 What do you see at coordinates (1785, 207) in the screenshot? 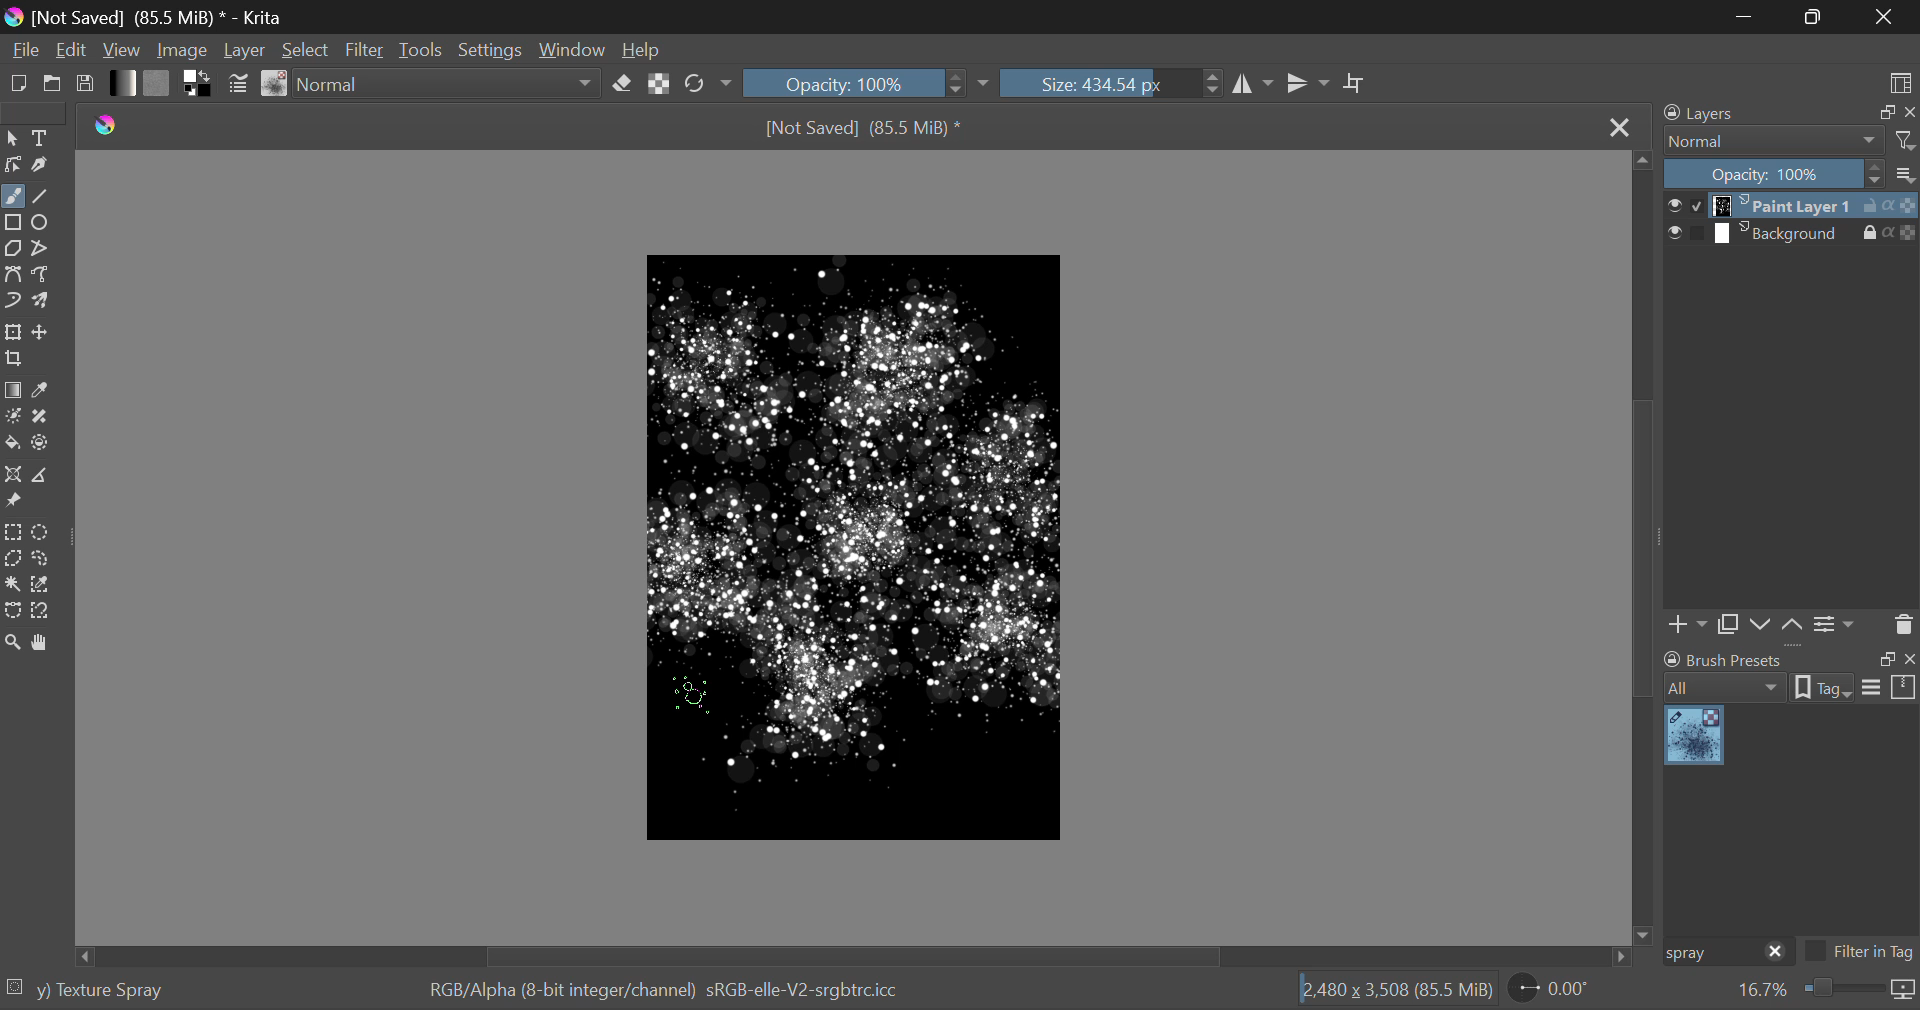
I see `layer 1` at bounding box center [1785, 207].